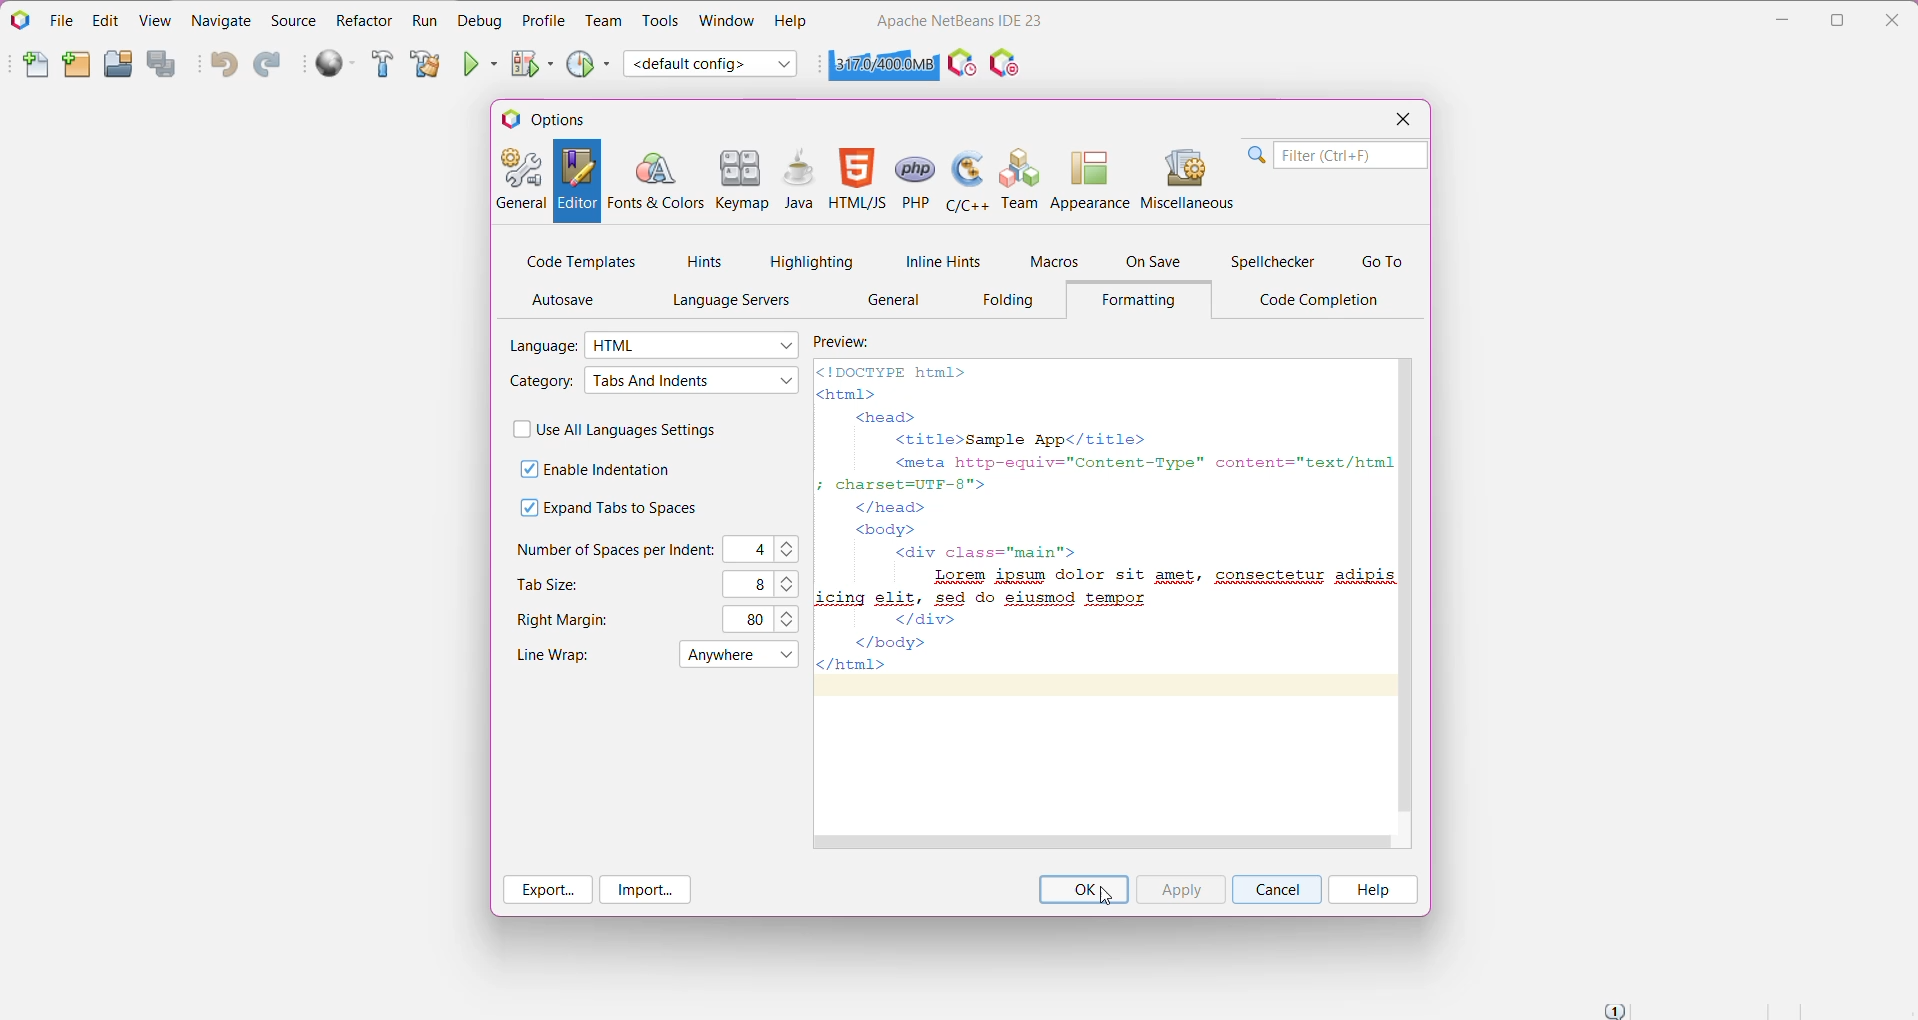 The height and width of the screenshot is (1020, 1918). Describe the element at coordinates (691, 381) in the screenshot. I see `Select required Category` at that location.